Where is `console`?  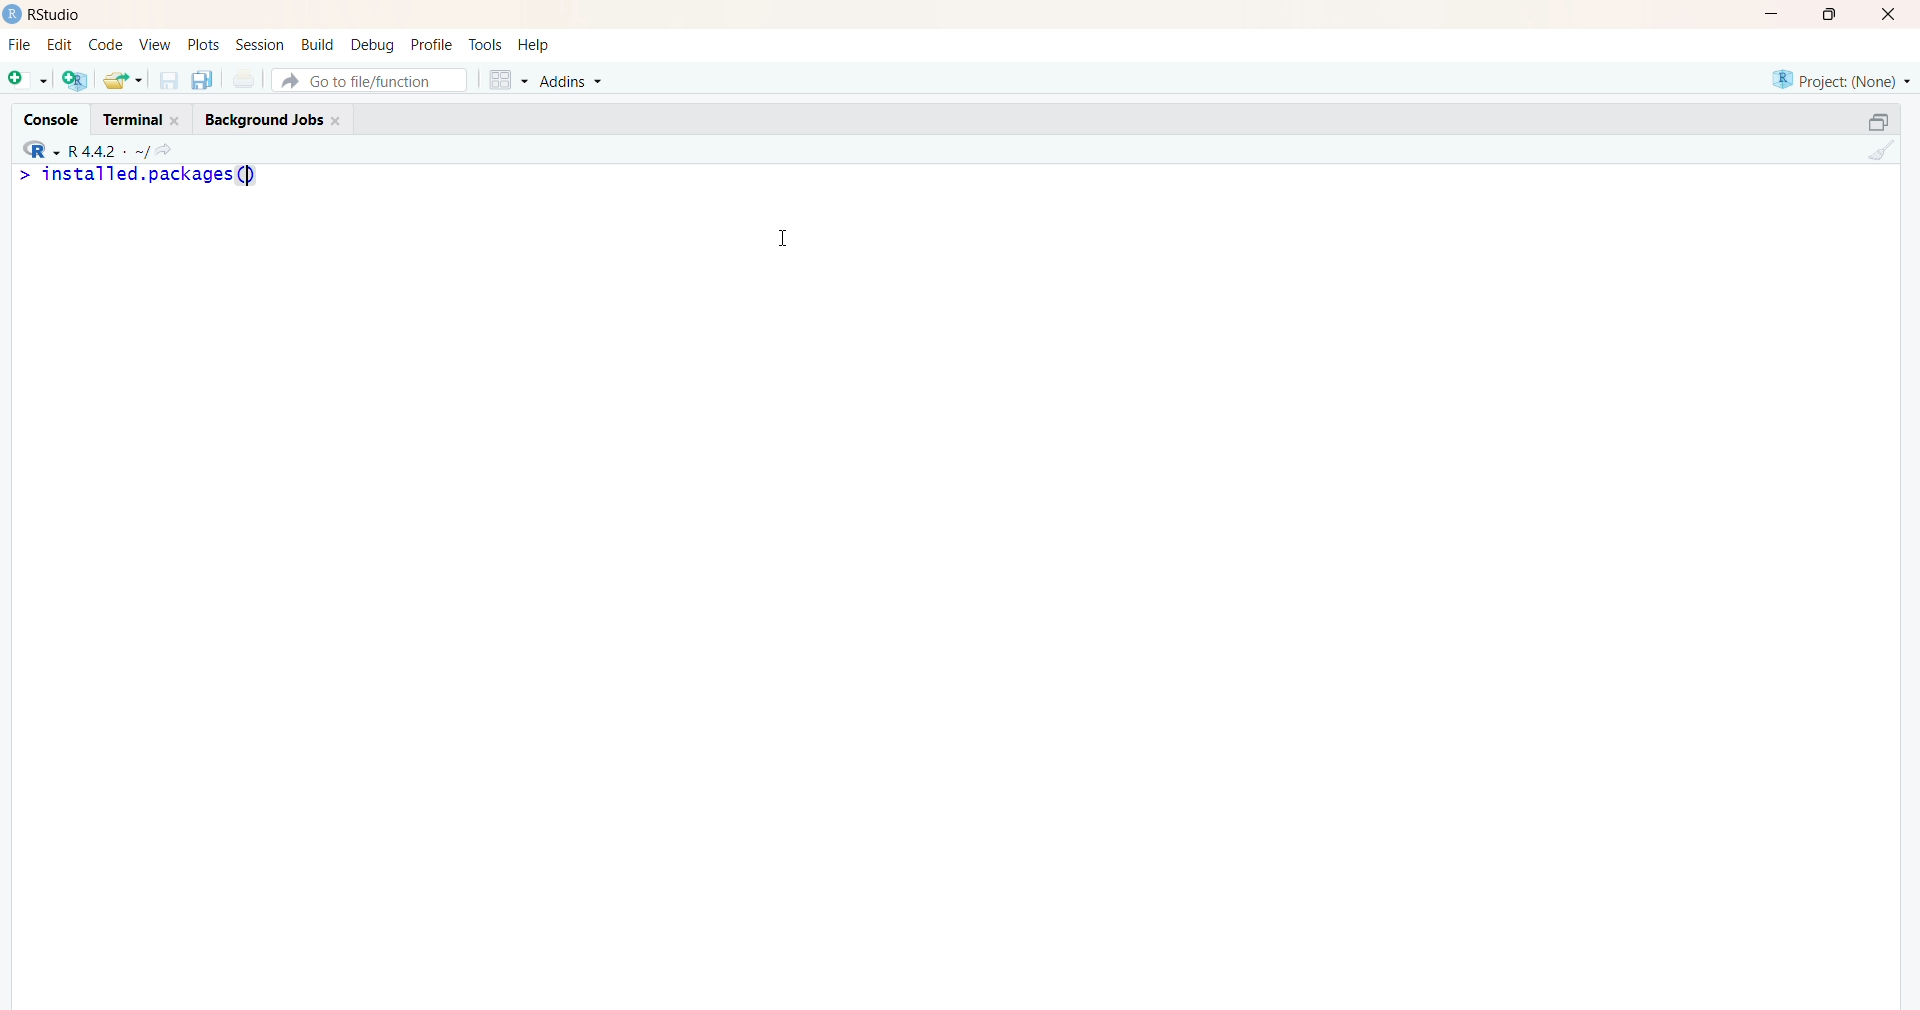 console is located at coordinates (49, 122).